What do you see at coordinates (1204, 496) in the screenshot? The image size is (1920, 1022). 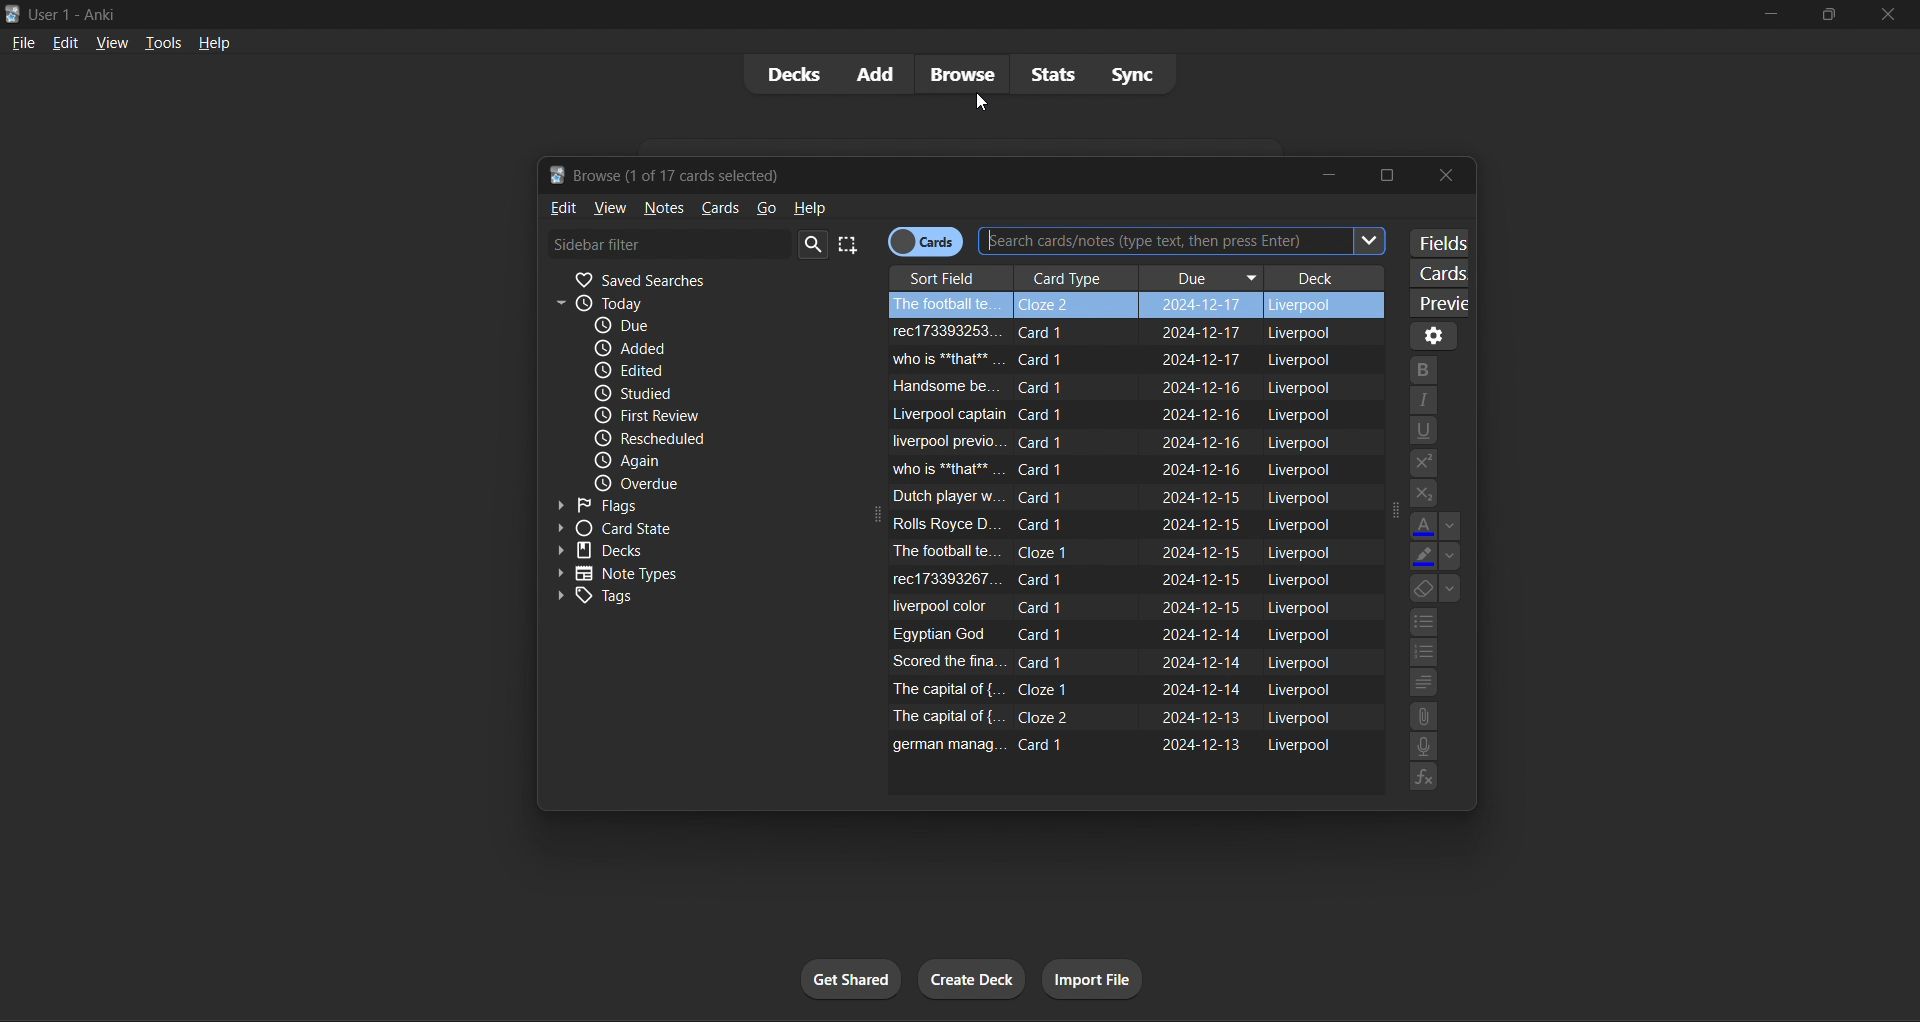 I see `due date` at bounding box center [1204, 496].